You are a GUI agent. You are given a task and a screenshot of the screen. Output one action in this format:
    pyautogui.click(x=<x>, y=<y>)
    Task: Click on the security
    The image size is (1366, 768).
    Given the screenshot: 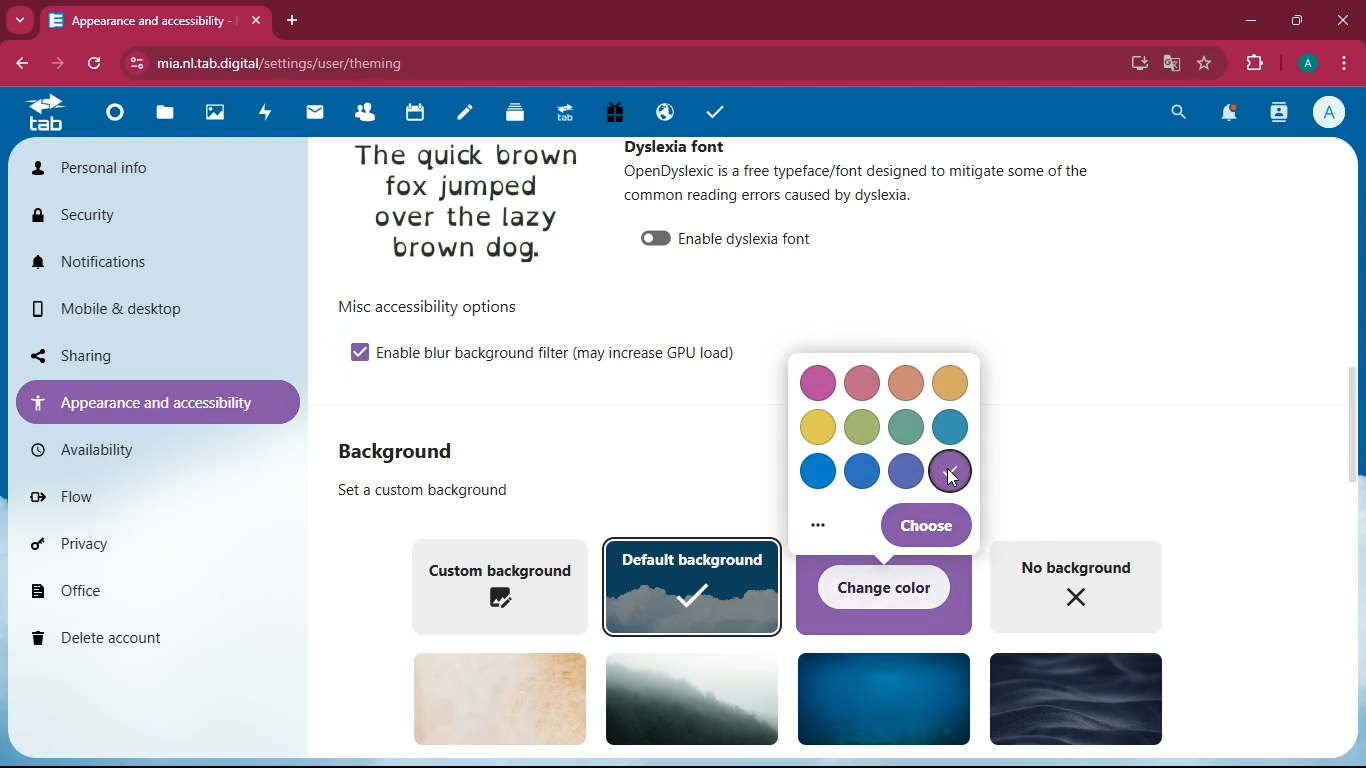 What is the action you would take?
    pyautogui.click(x=113, y=215)
    